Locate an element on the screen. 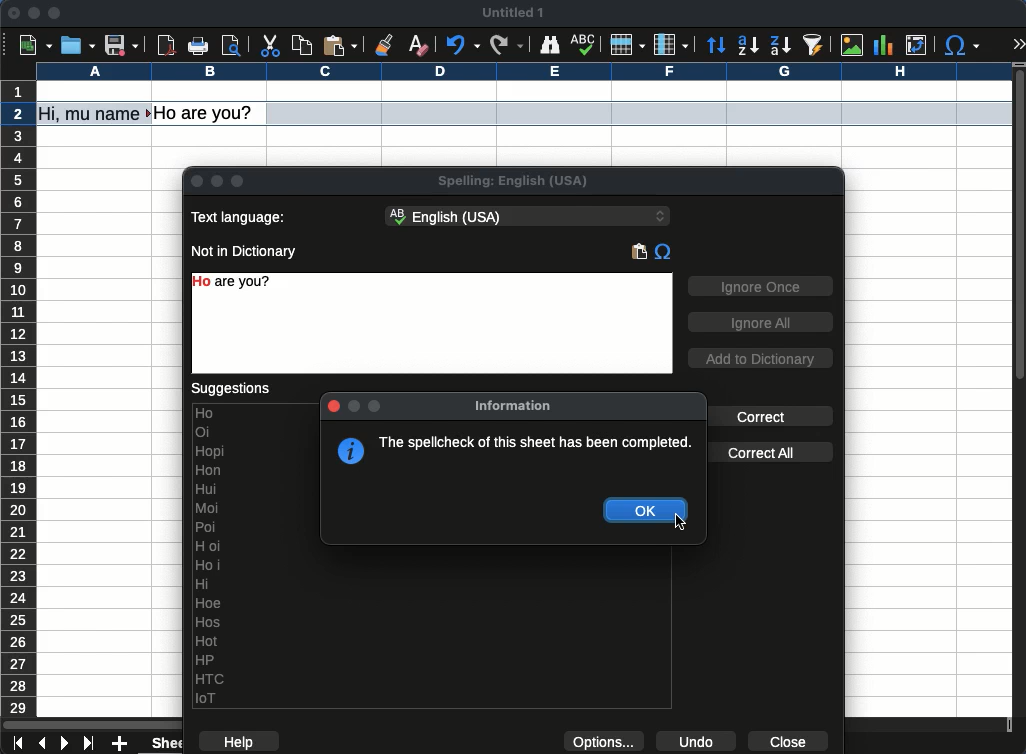  save is located at coordinates (122, 45).